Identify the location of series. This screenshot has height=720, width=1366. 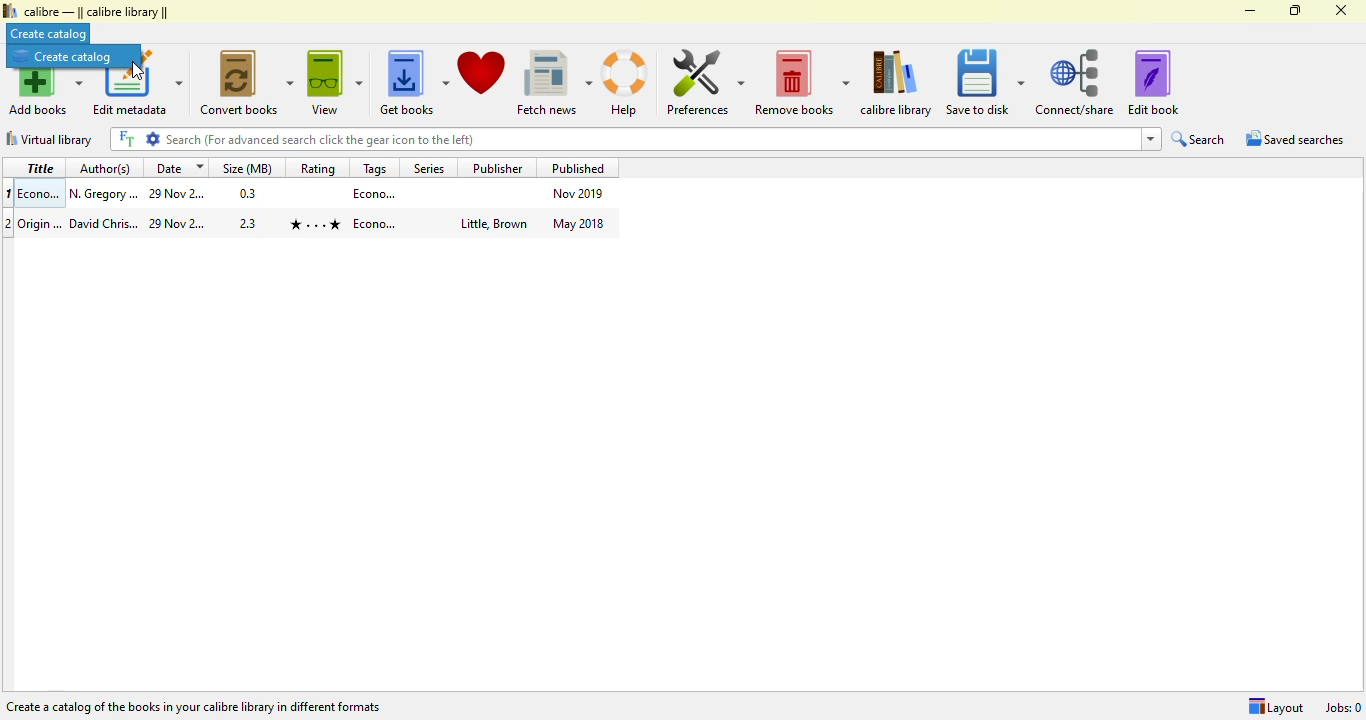
(427, 167).